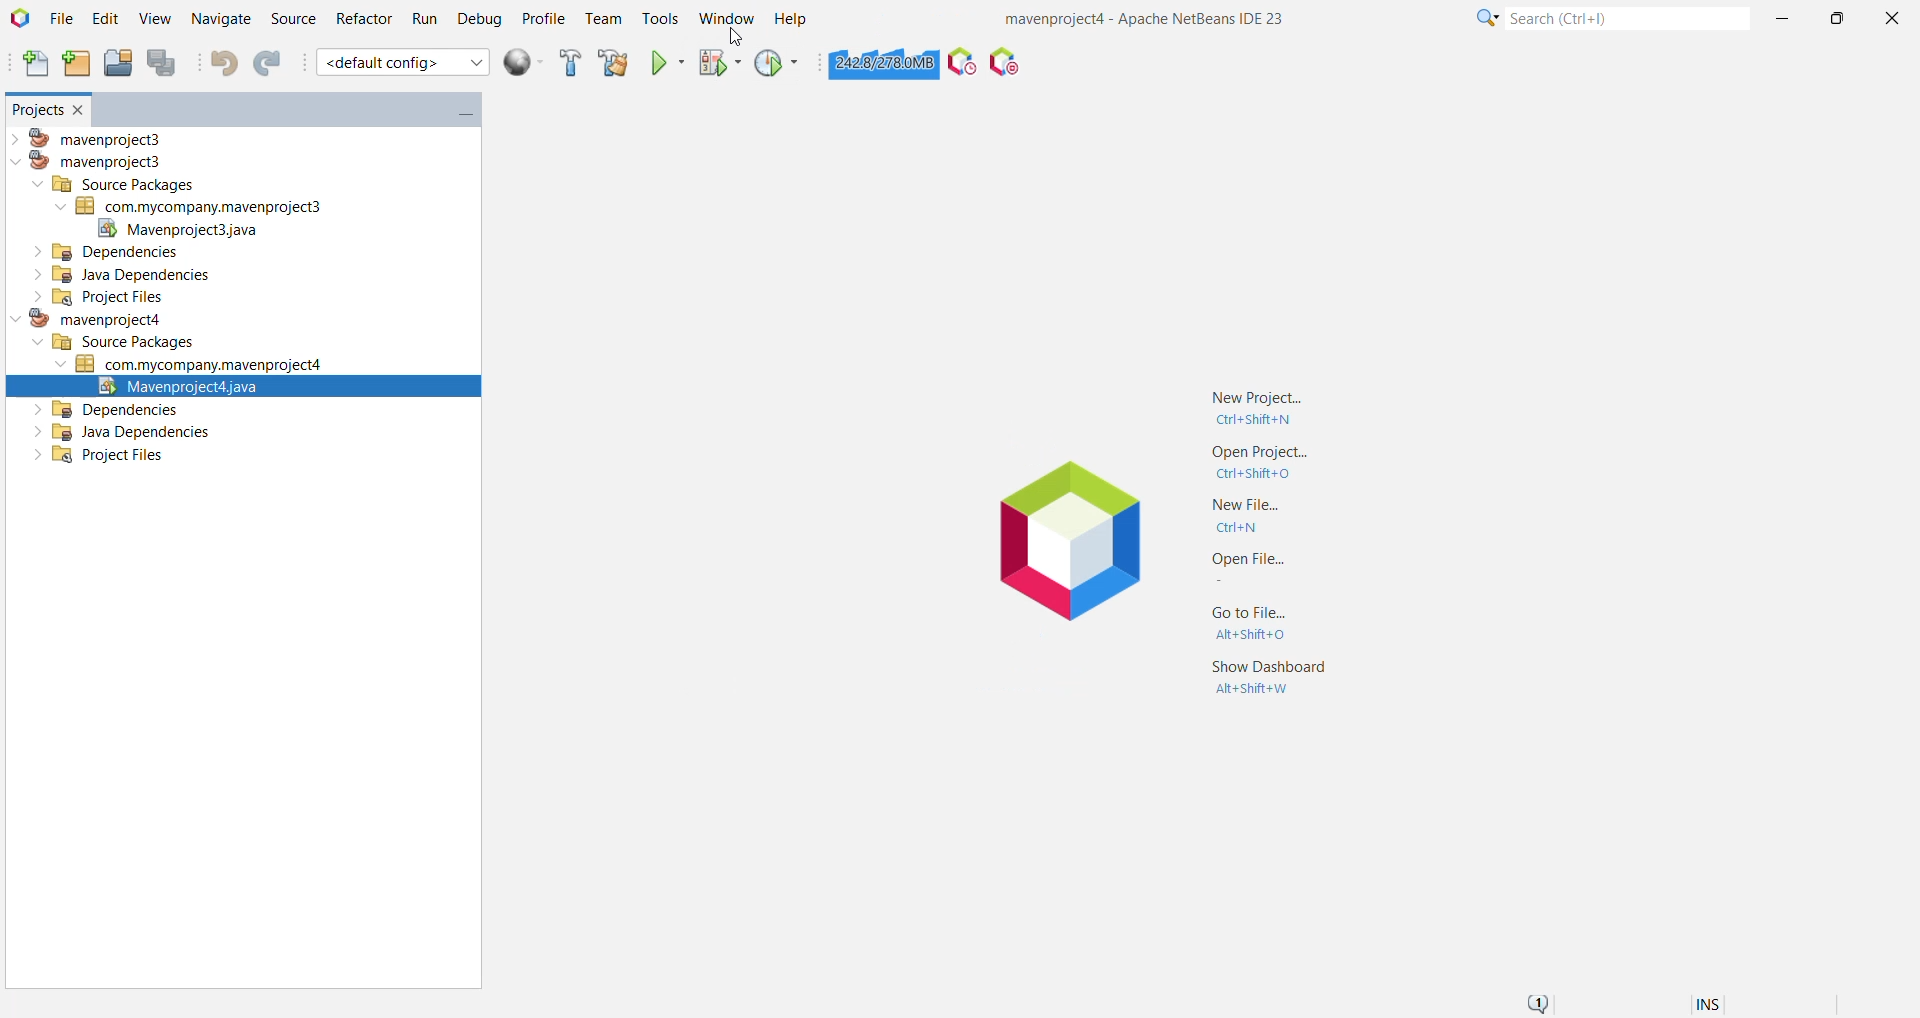 The height and width of the screenshot is (1018, 1920). Describe the element at coordinates (223, 61) in the screenshot. I see `Undo` at that location.